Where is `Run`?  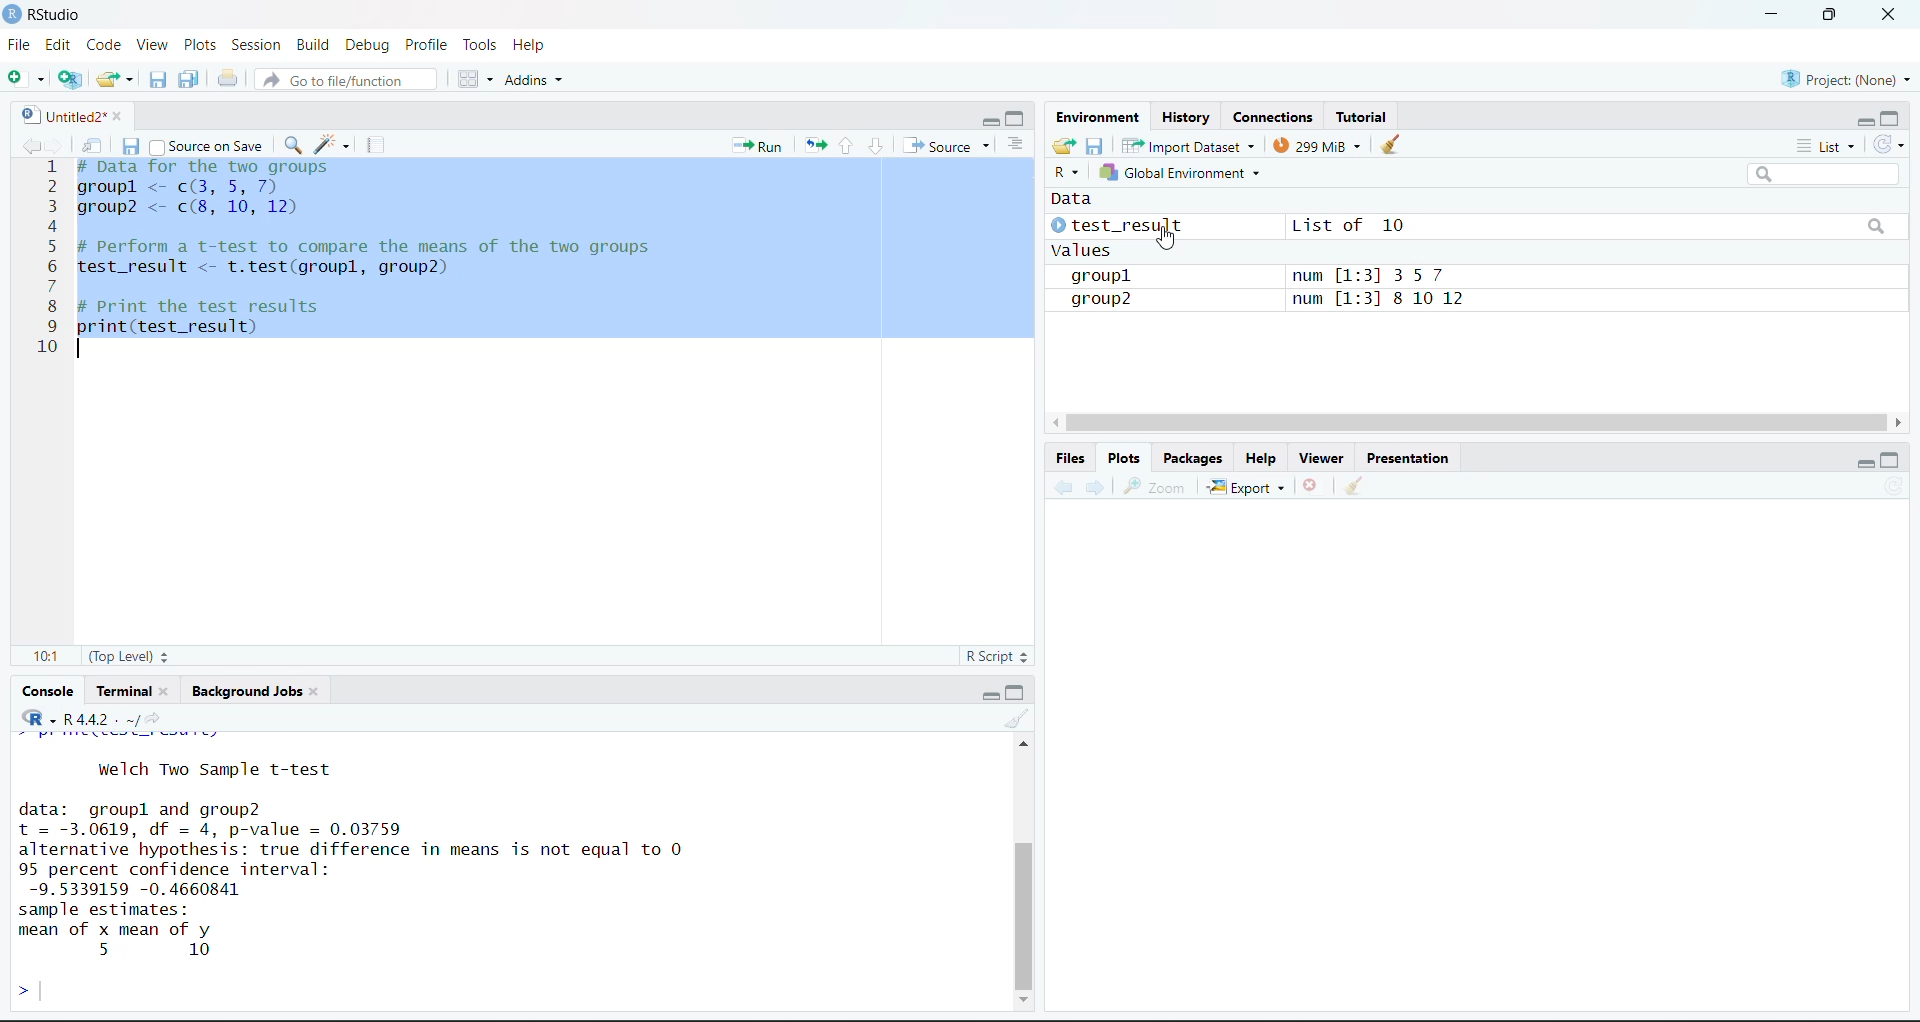
Run is located at coordinates (758, 146).